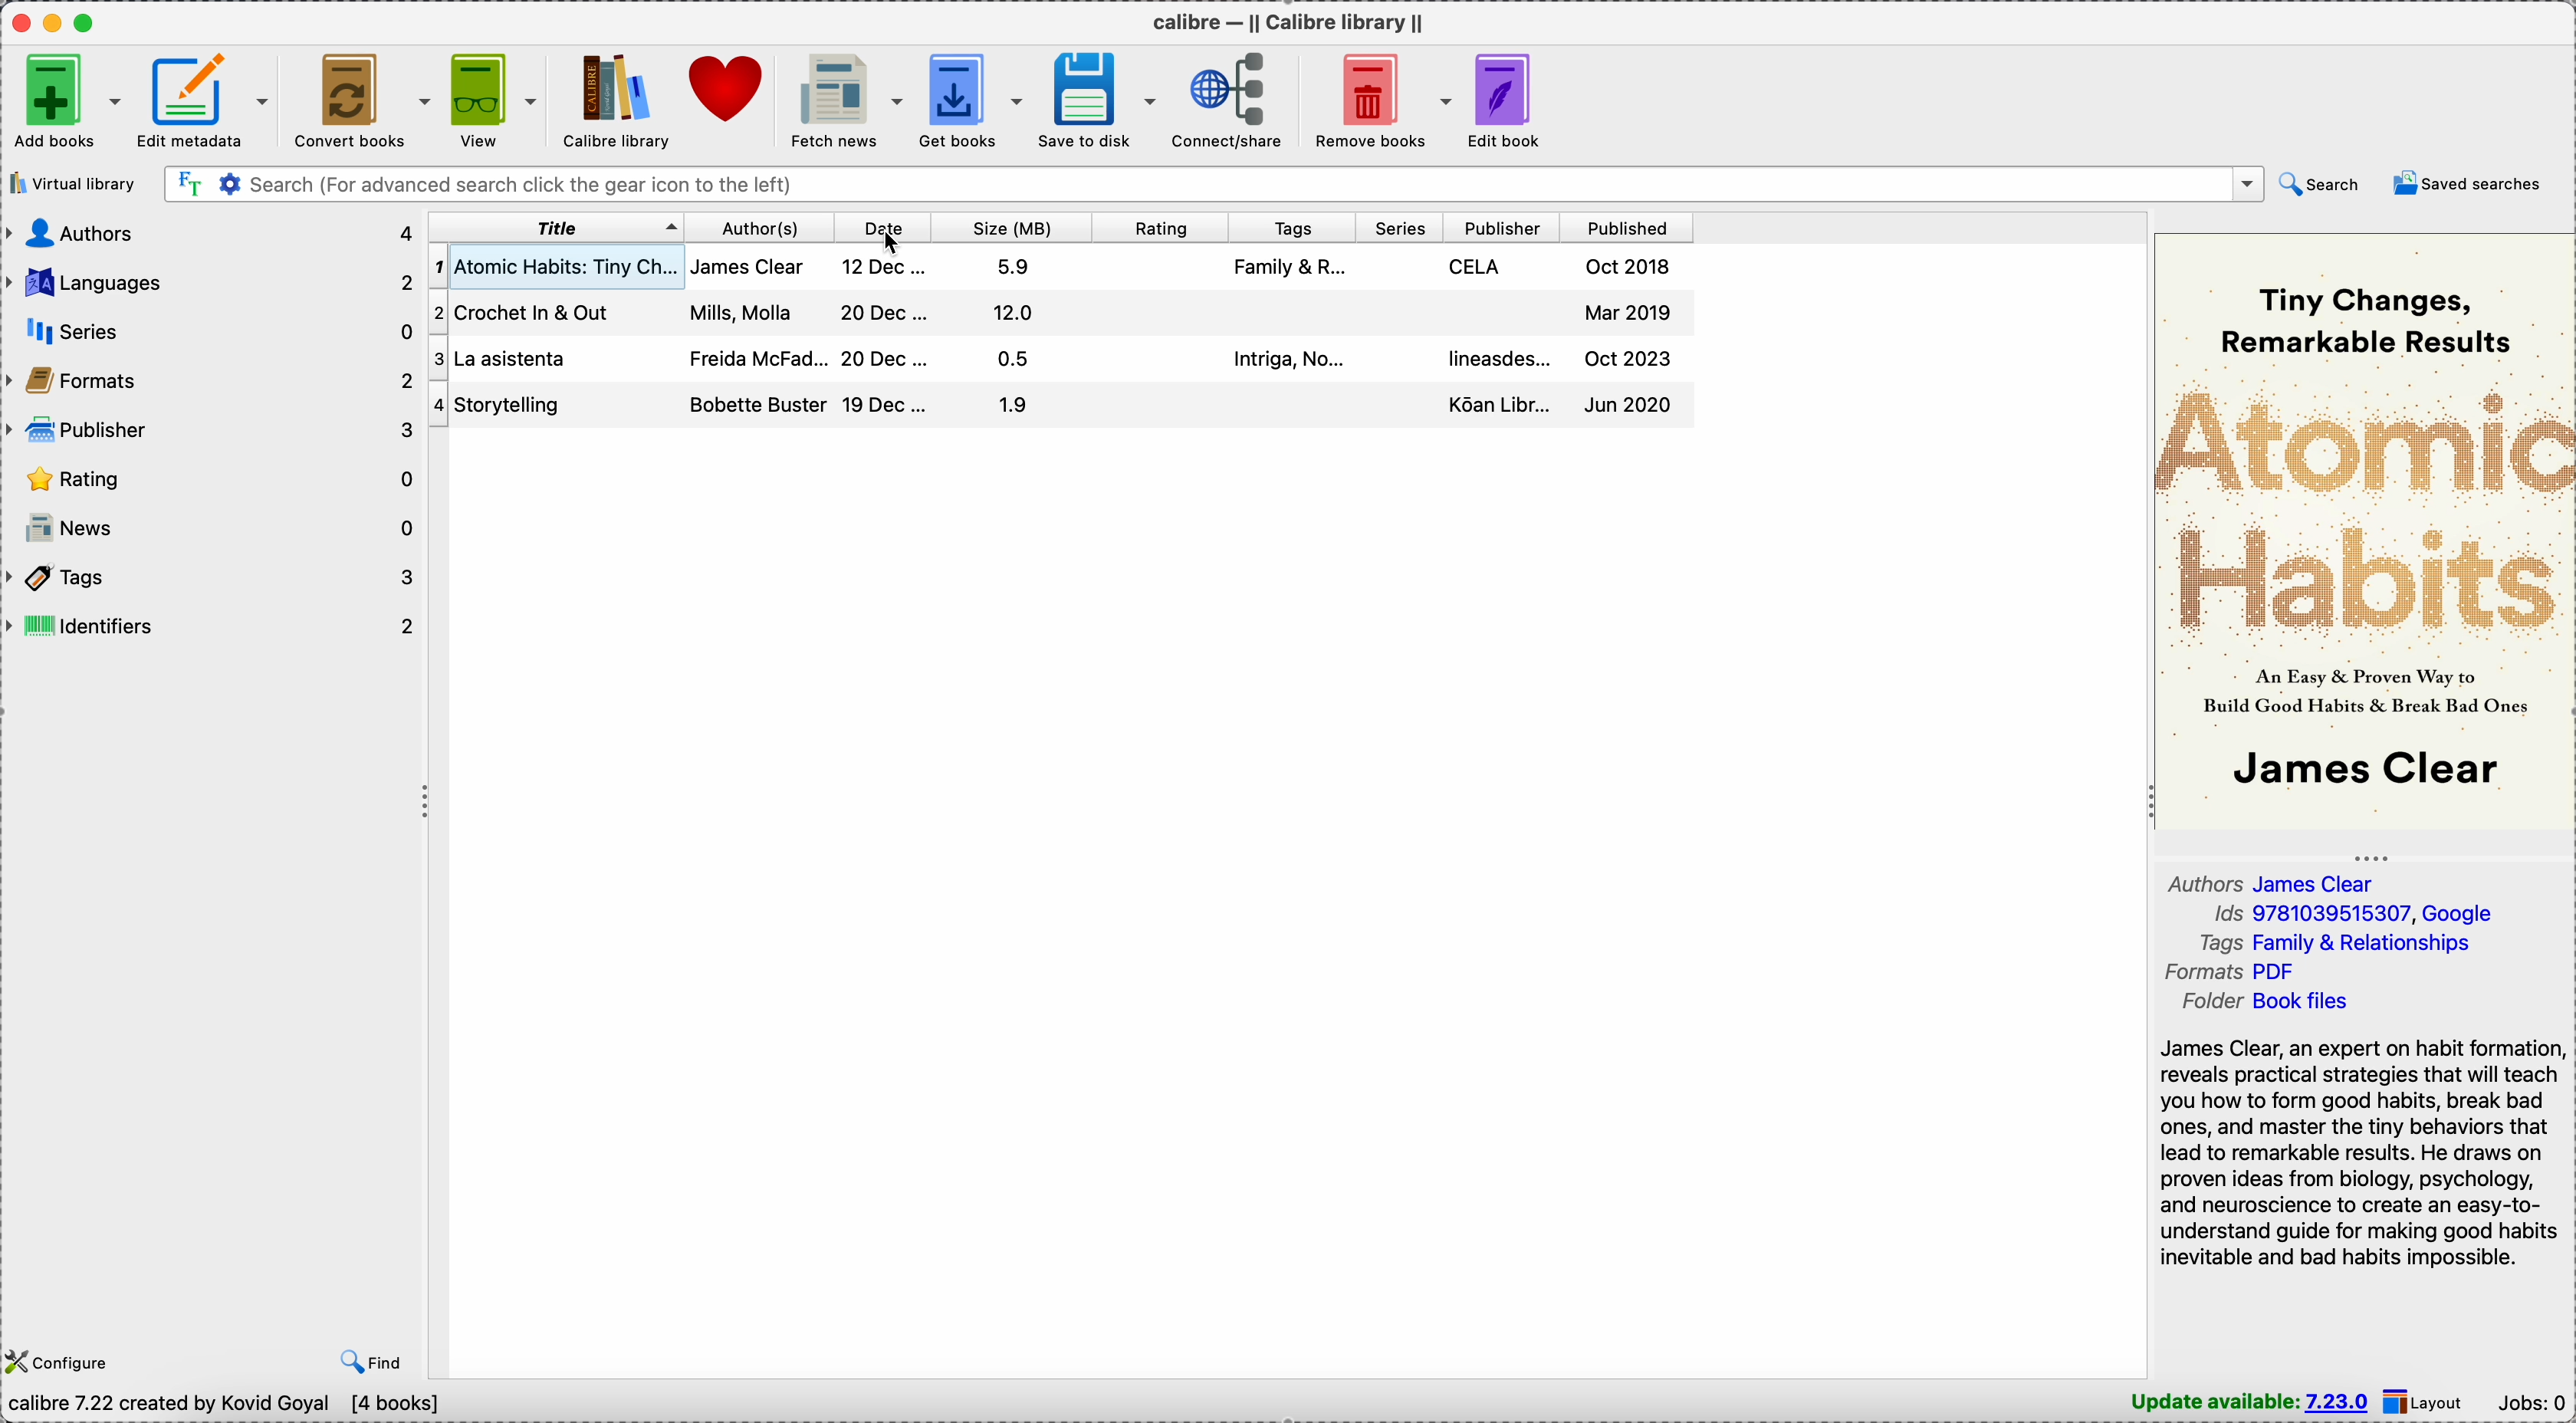 Image resolution: width=2576 pixels, height=1423 pixels. I want to click on Atomic Habits: Tiny Changes book details, so click(1054, 267).